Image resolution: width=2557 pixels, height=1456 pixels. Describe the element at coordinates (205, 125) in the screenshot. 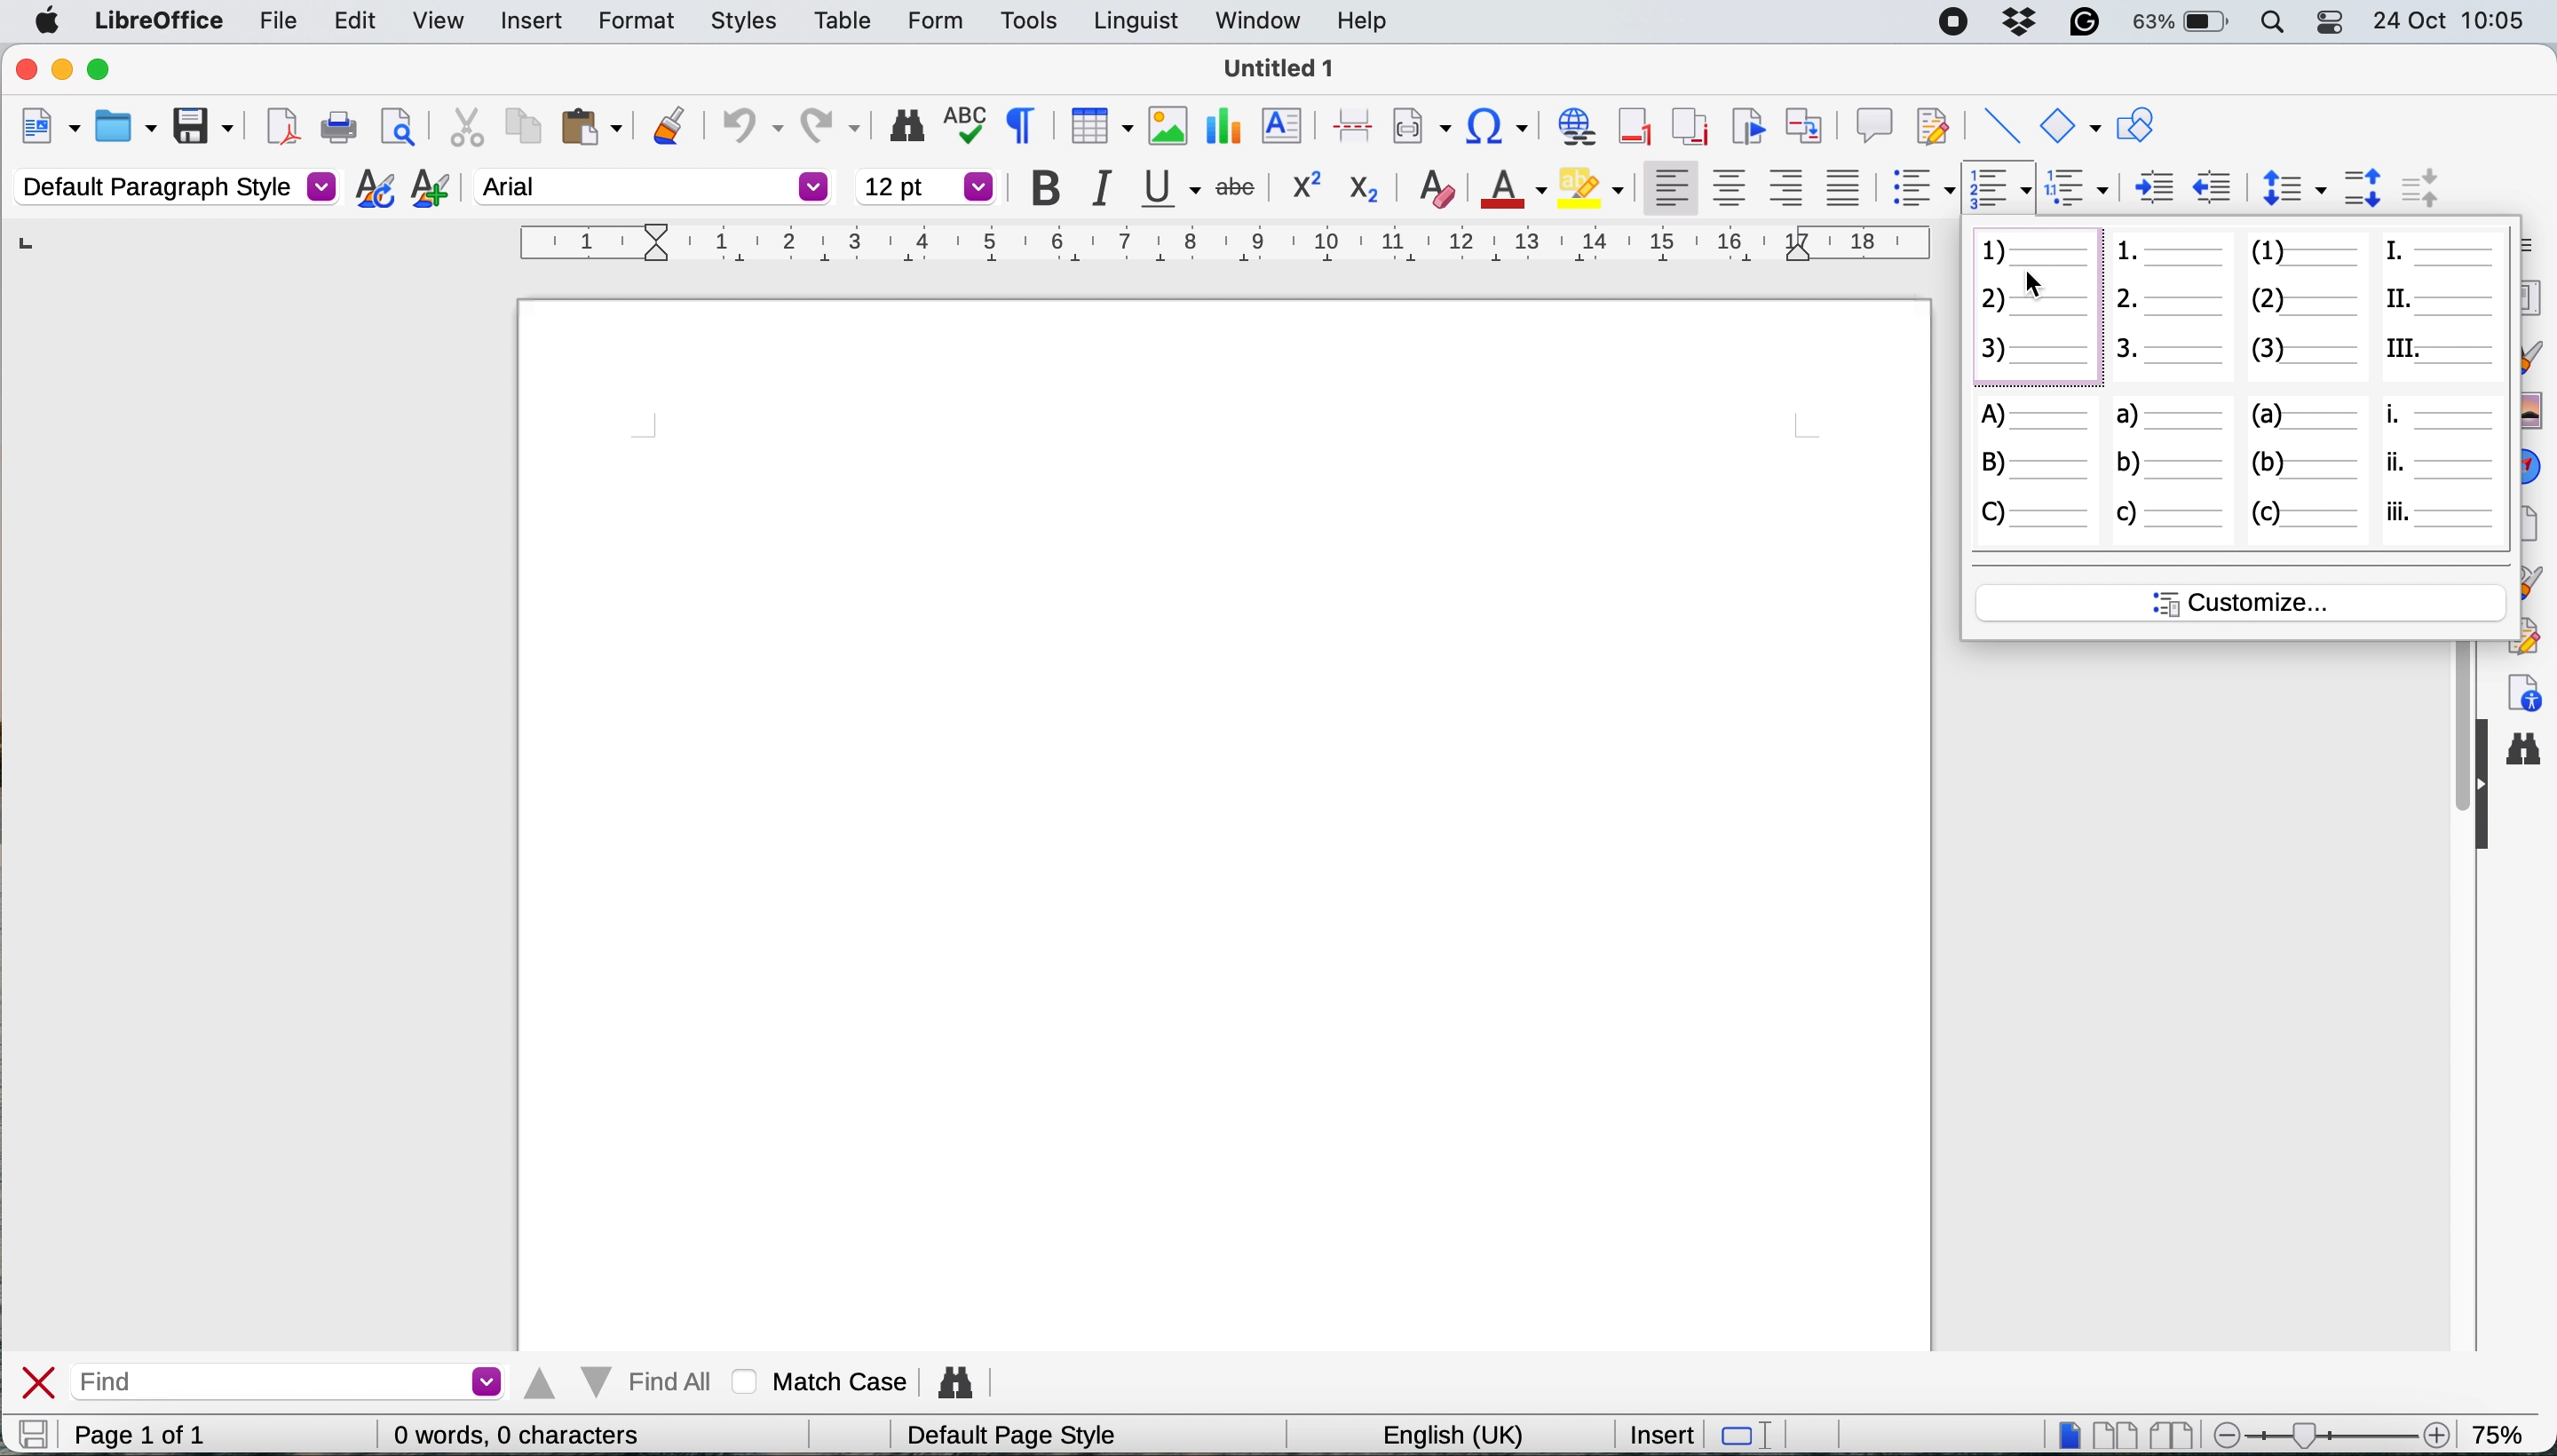

I see `save` at that location.